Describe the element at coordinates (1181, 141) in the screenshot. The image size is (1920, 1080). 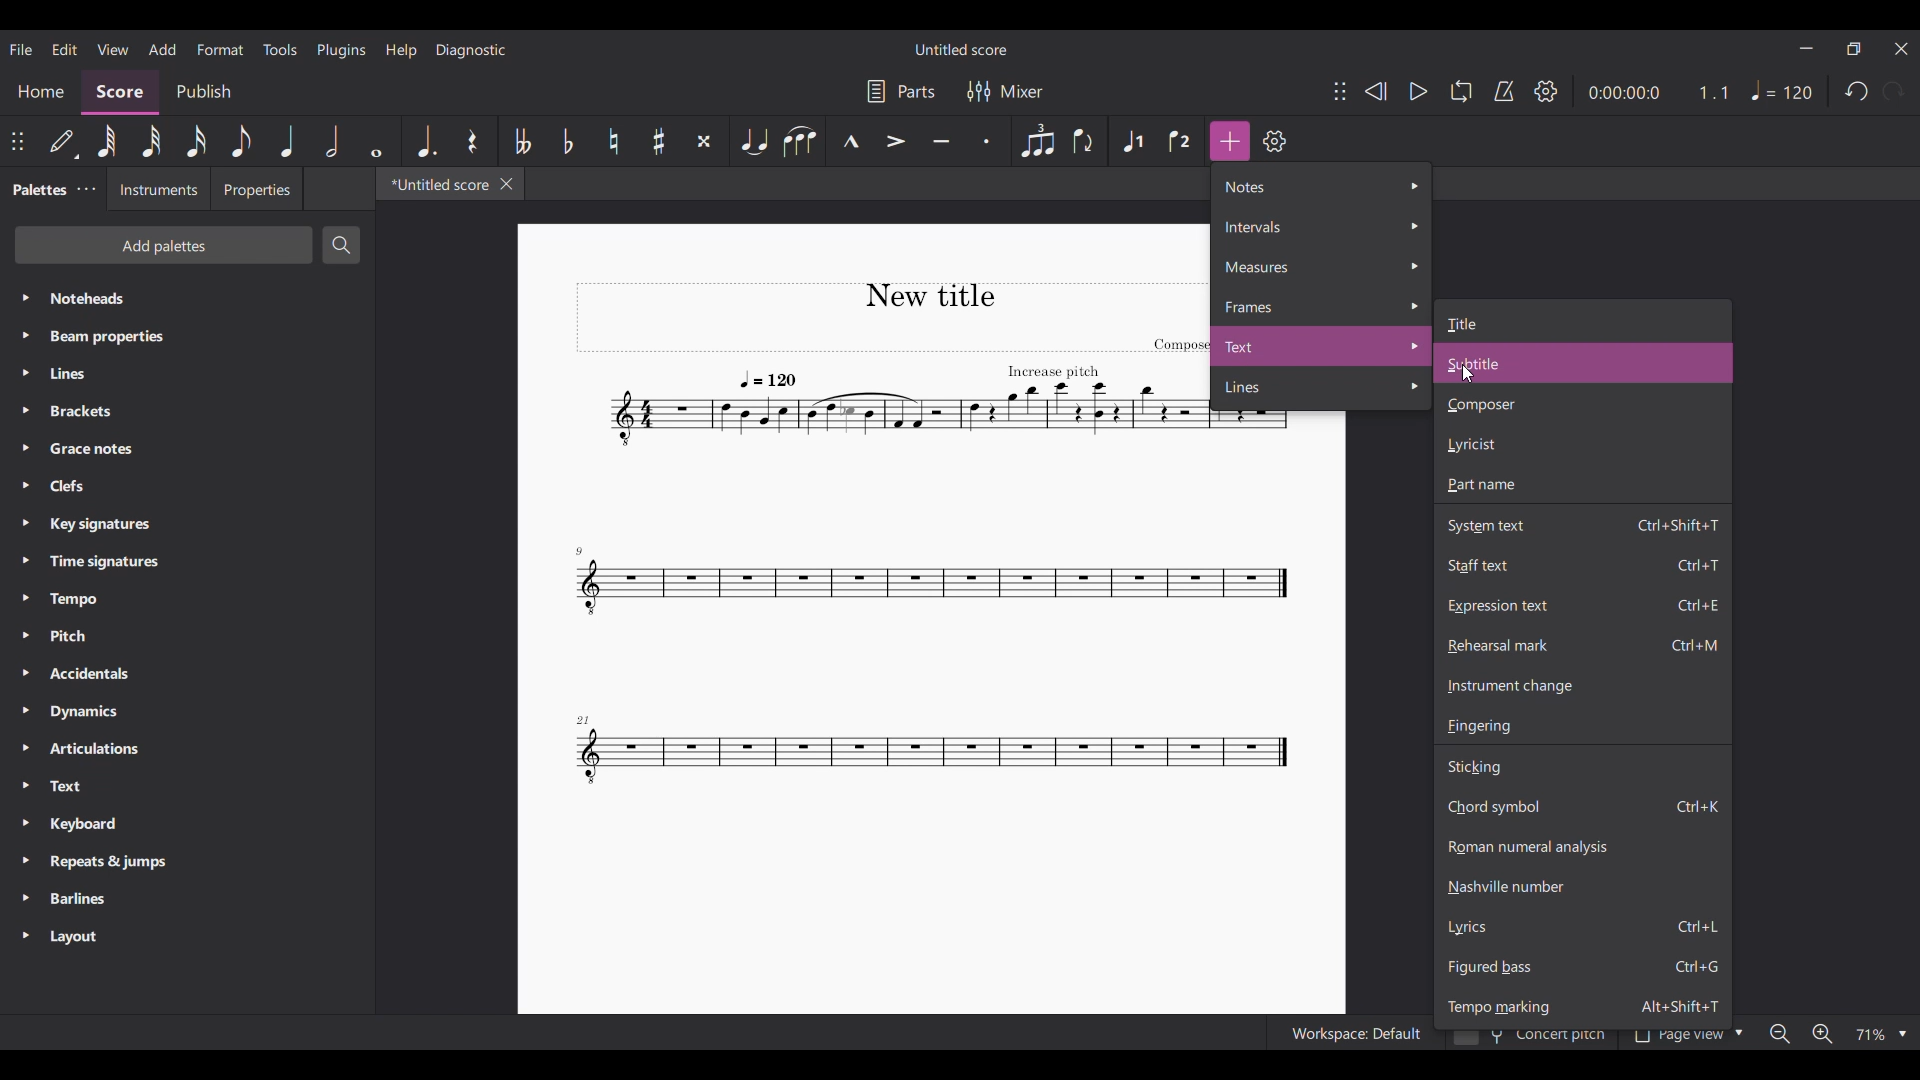
I see `Voice 2` at that location.